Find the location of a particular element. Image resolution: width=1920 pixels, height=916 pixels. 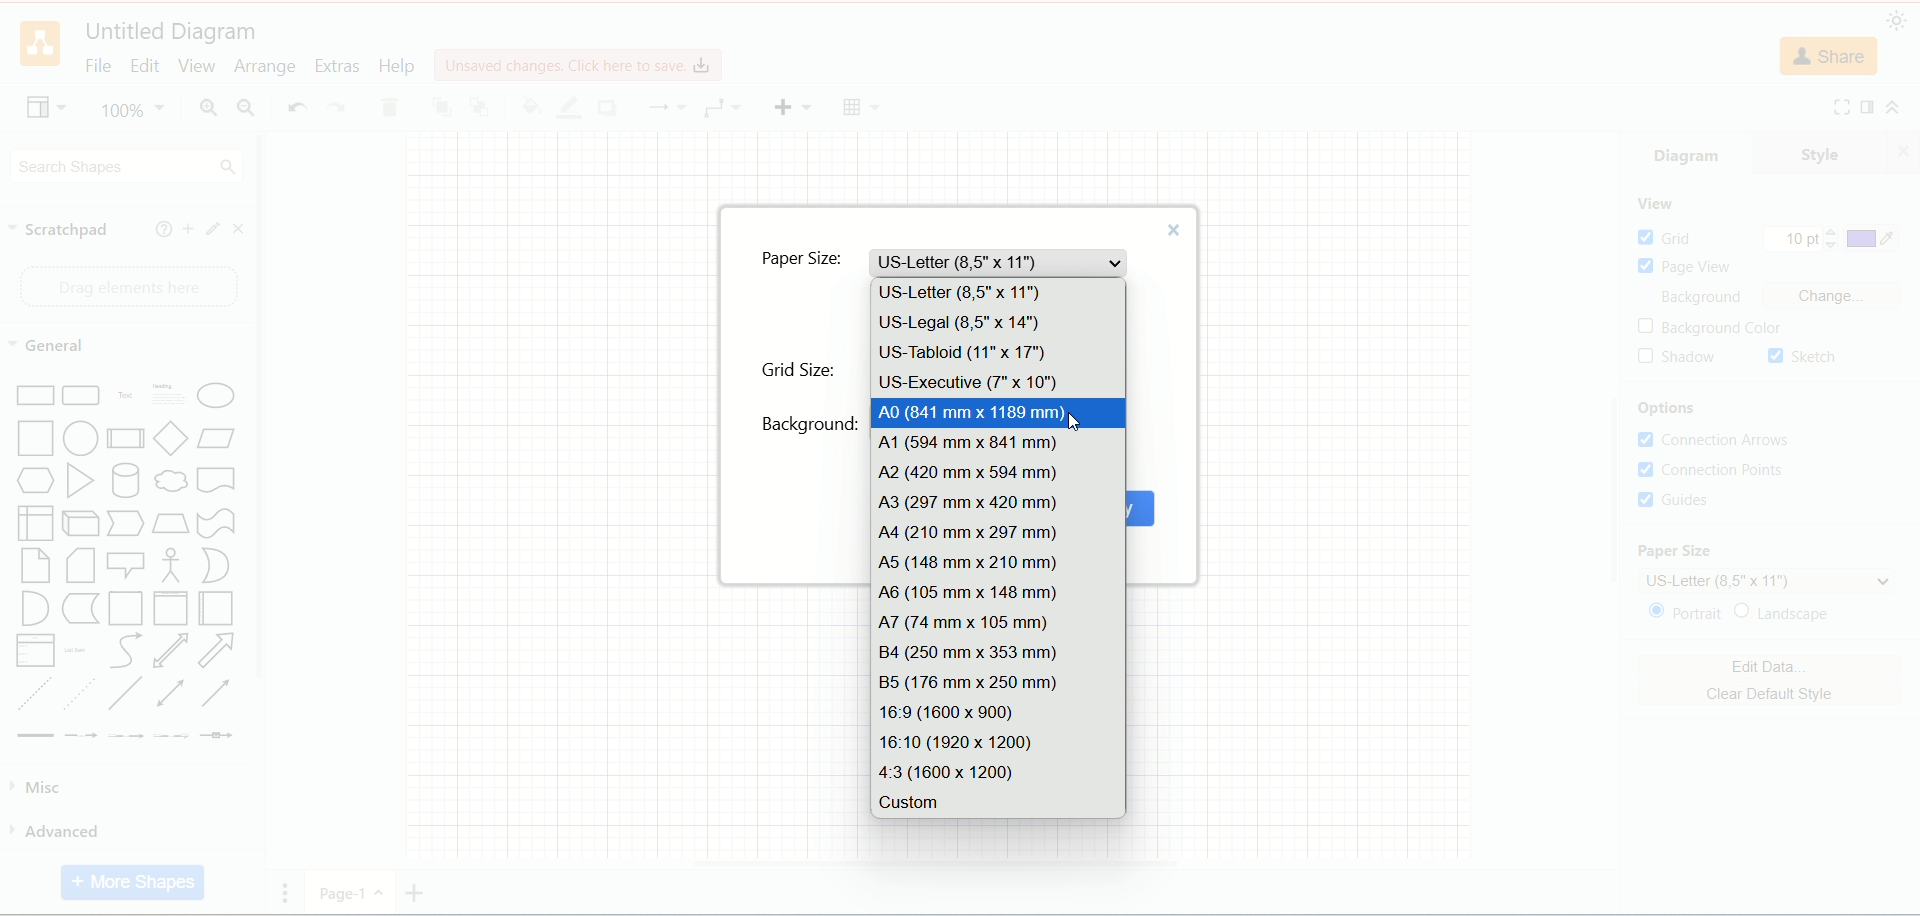

portrait is located at coordinates (1684, 615).